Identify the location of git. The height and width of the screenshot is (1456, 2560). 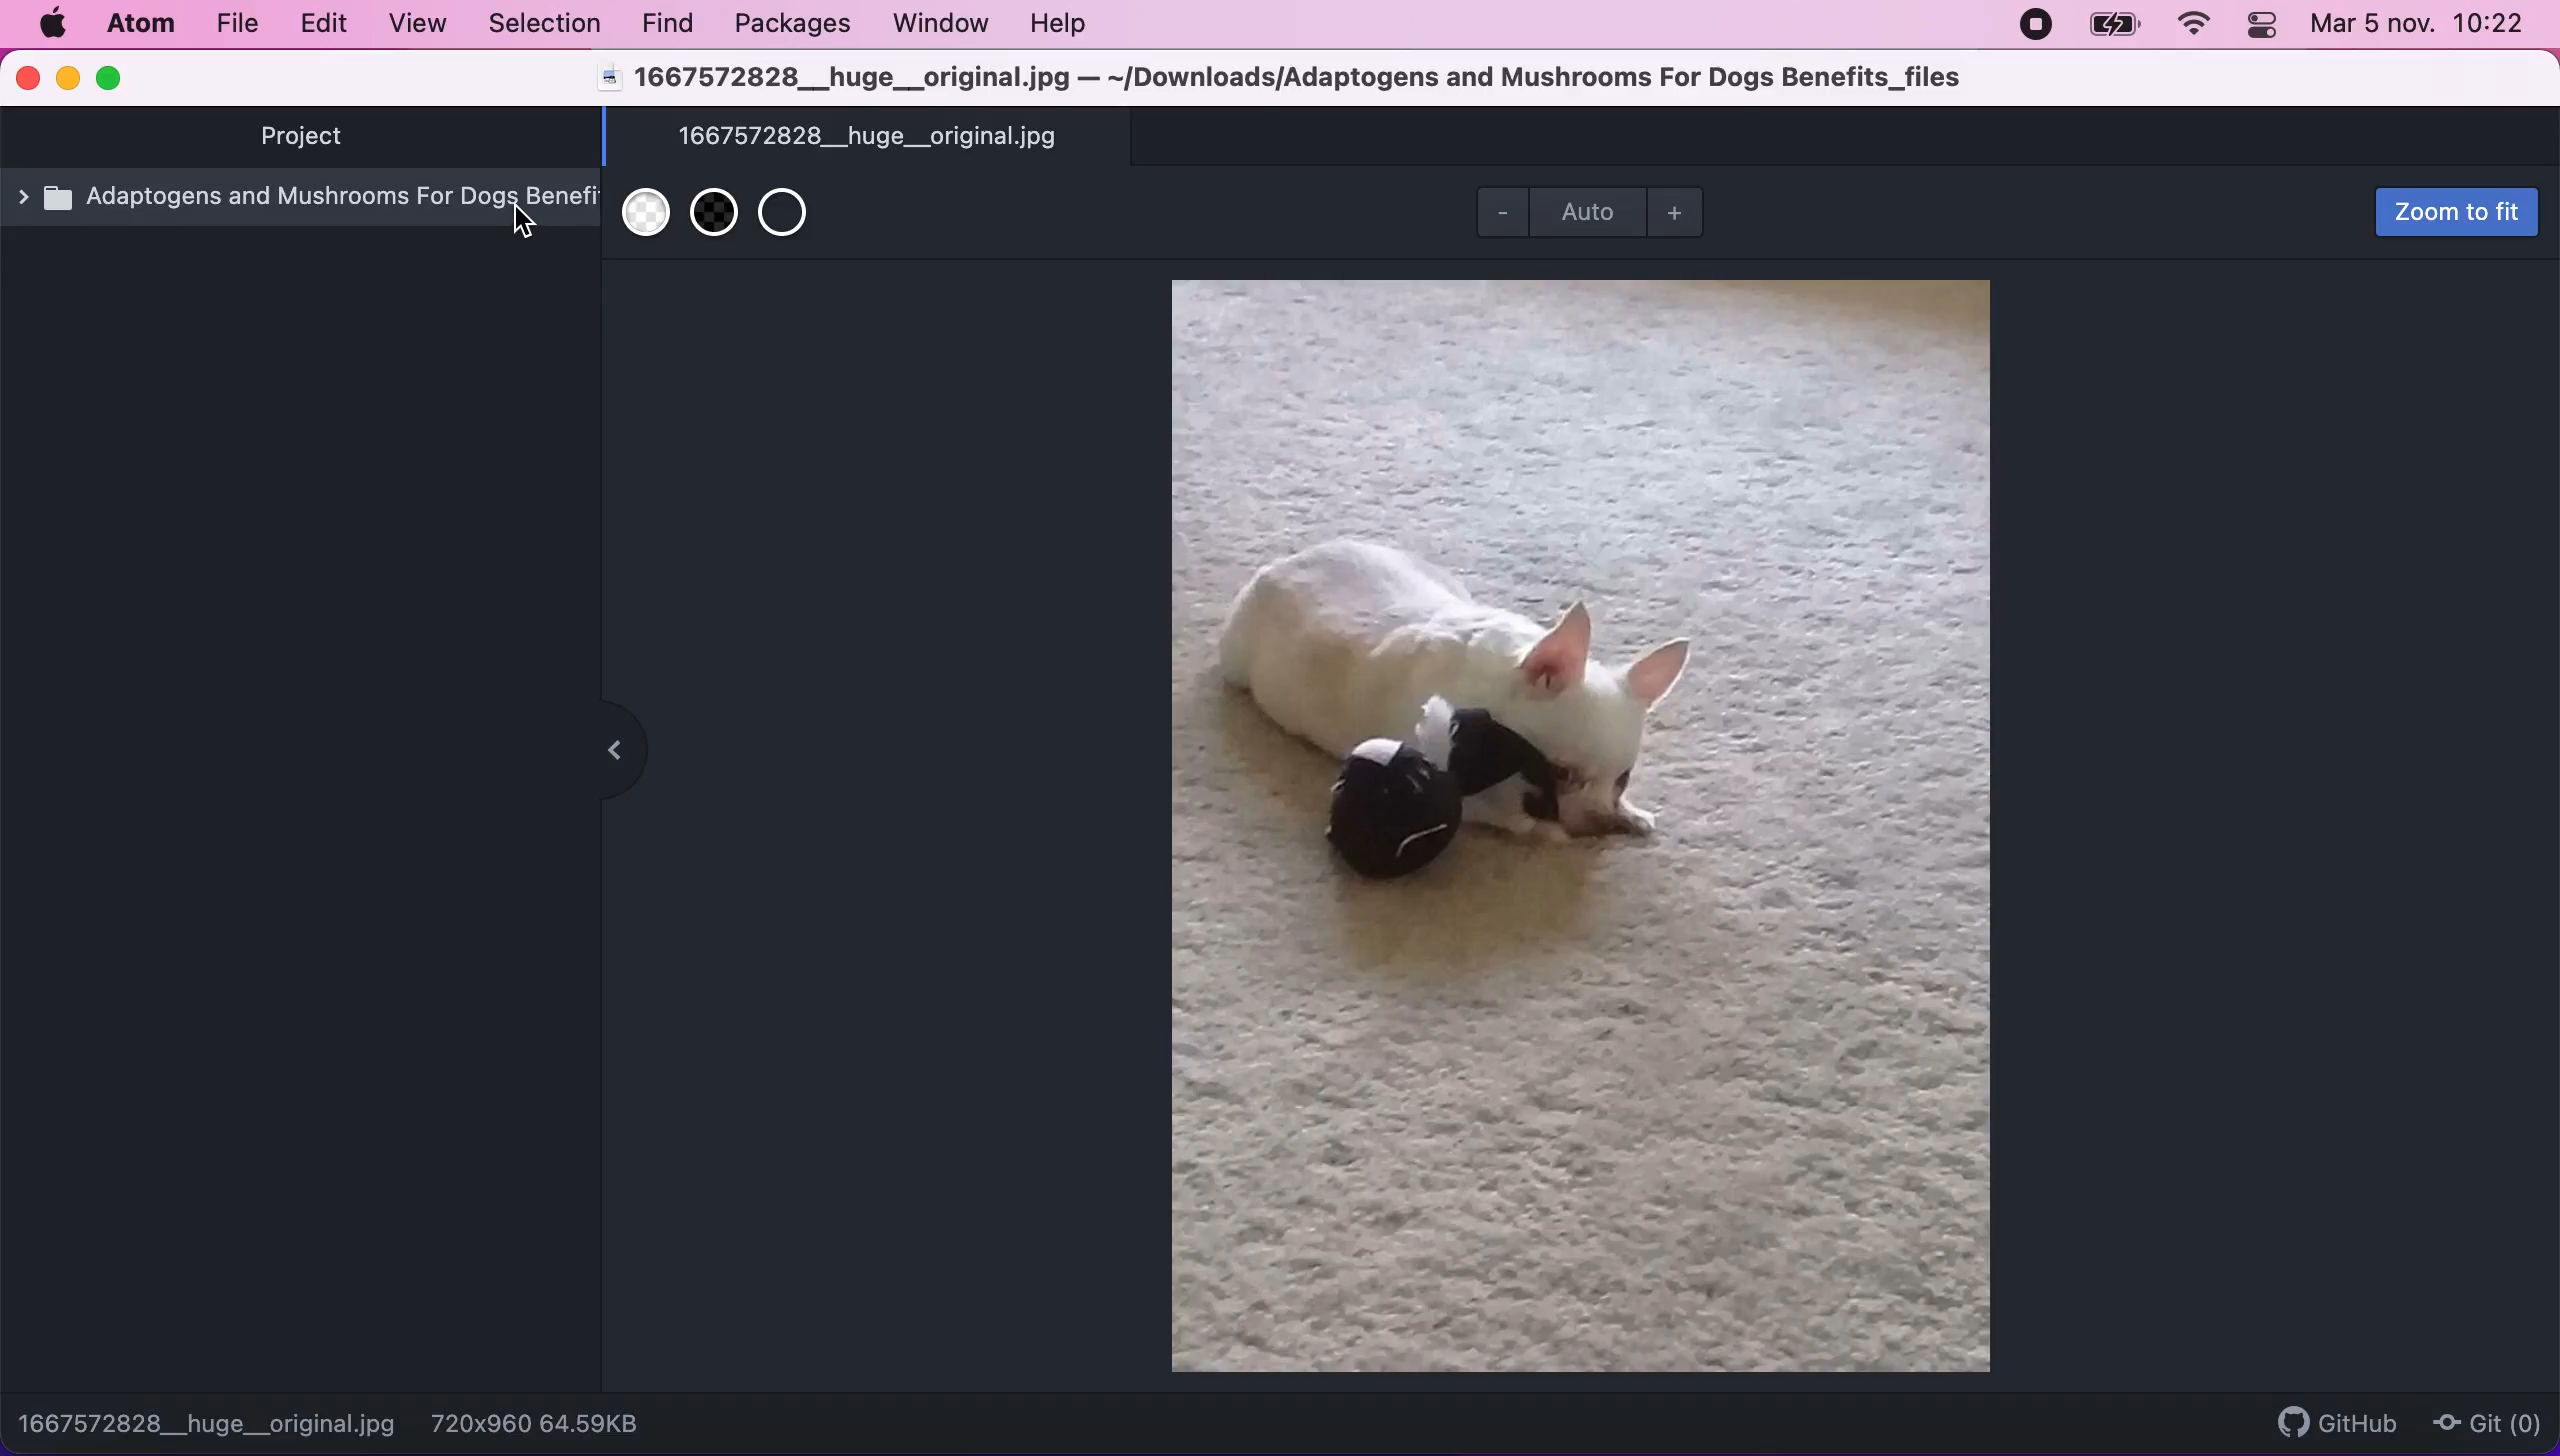
(2494, 1420).